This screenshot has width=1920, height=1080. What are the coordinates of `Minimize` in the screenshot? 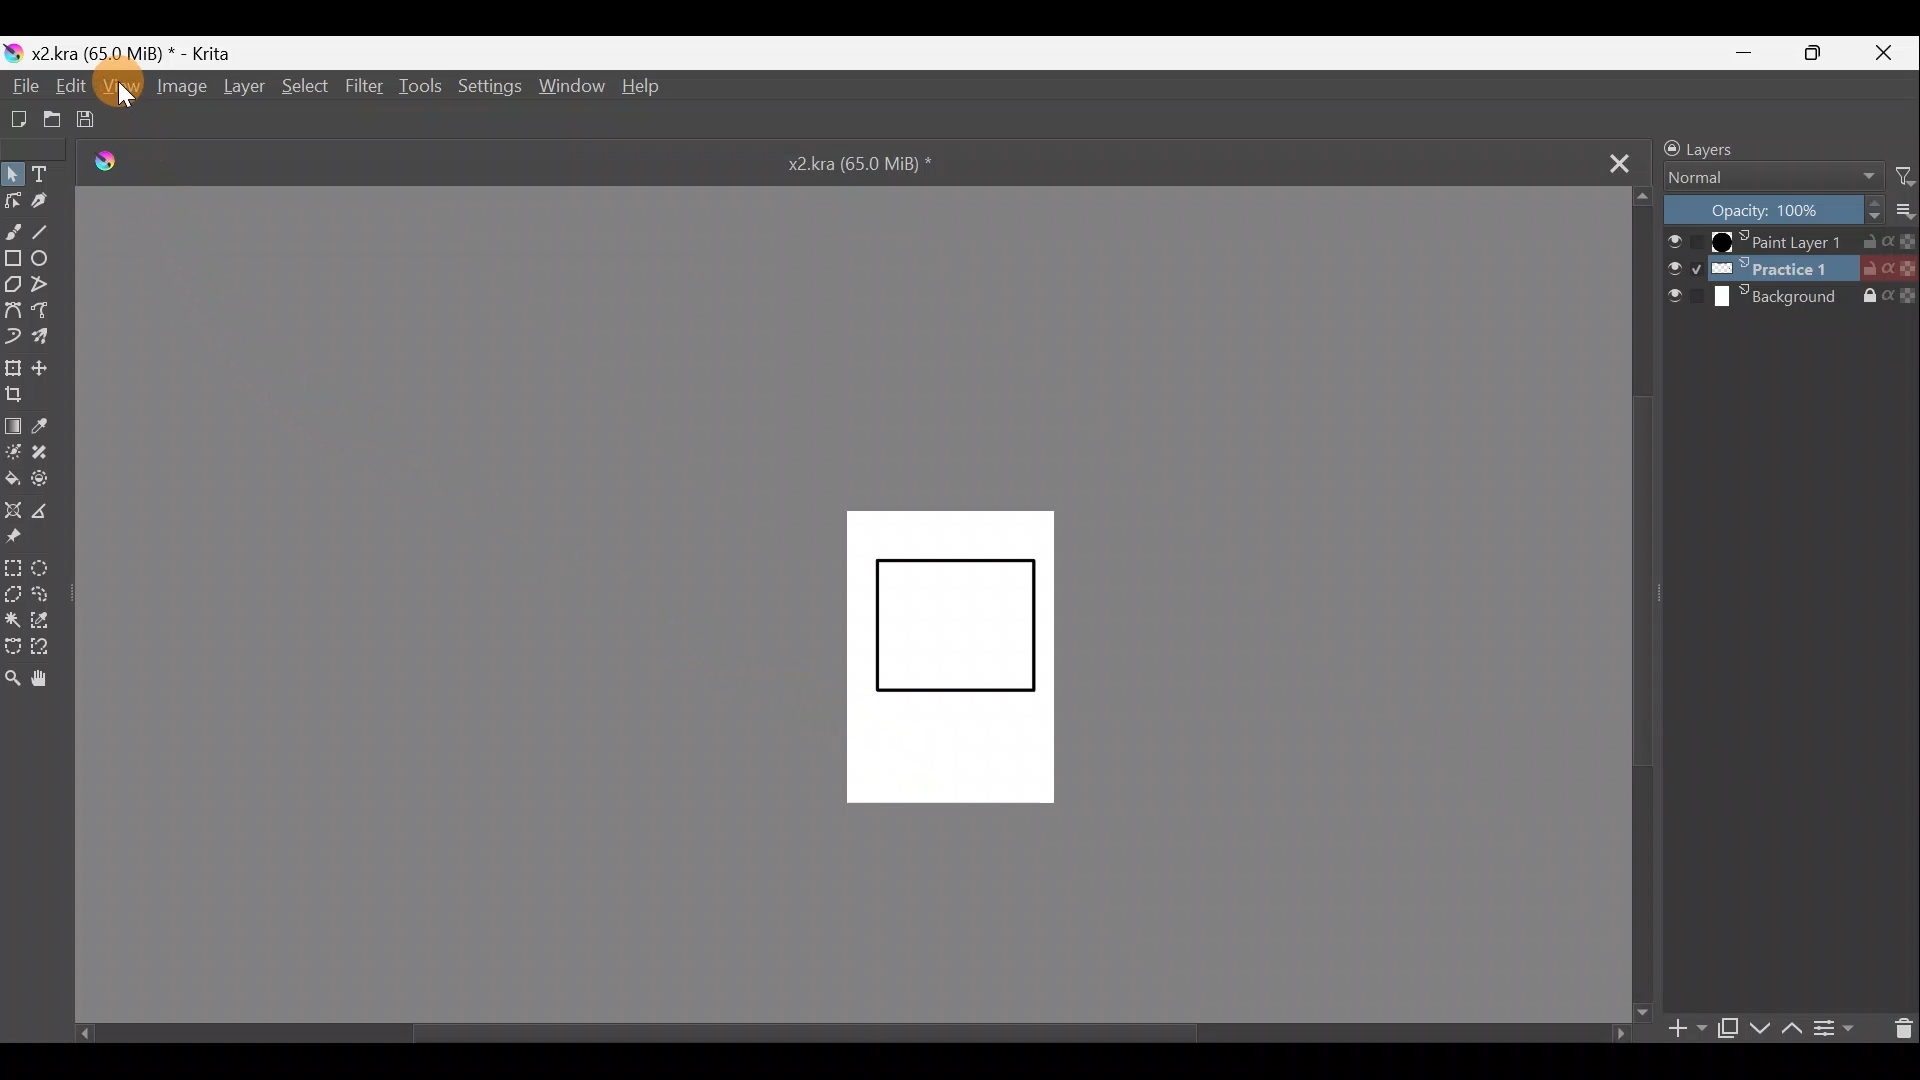 It's located at (1749, 51).